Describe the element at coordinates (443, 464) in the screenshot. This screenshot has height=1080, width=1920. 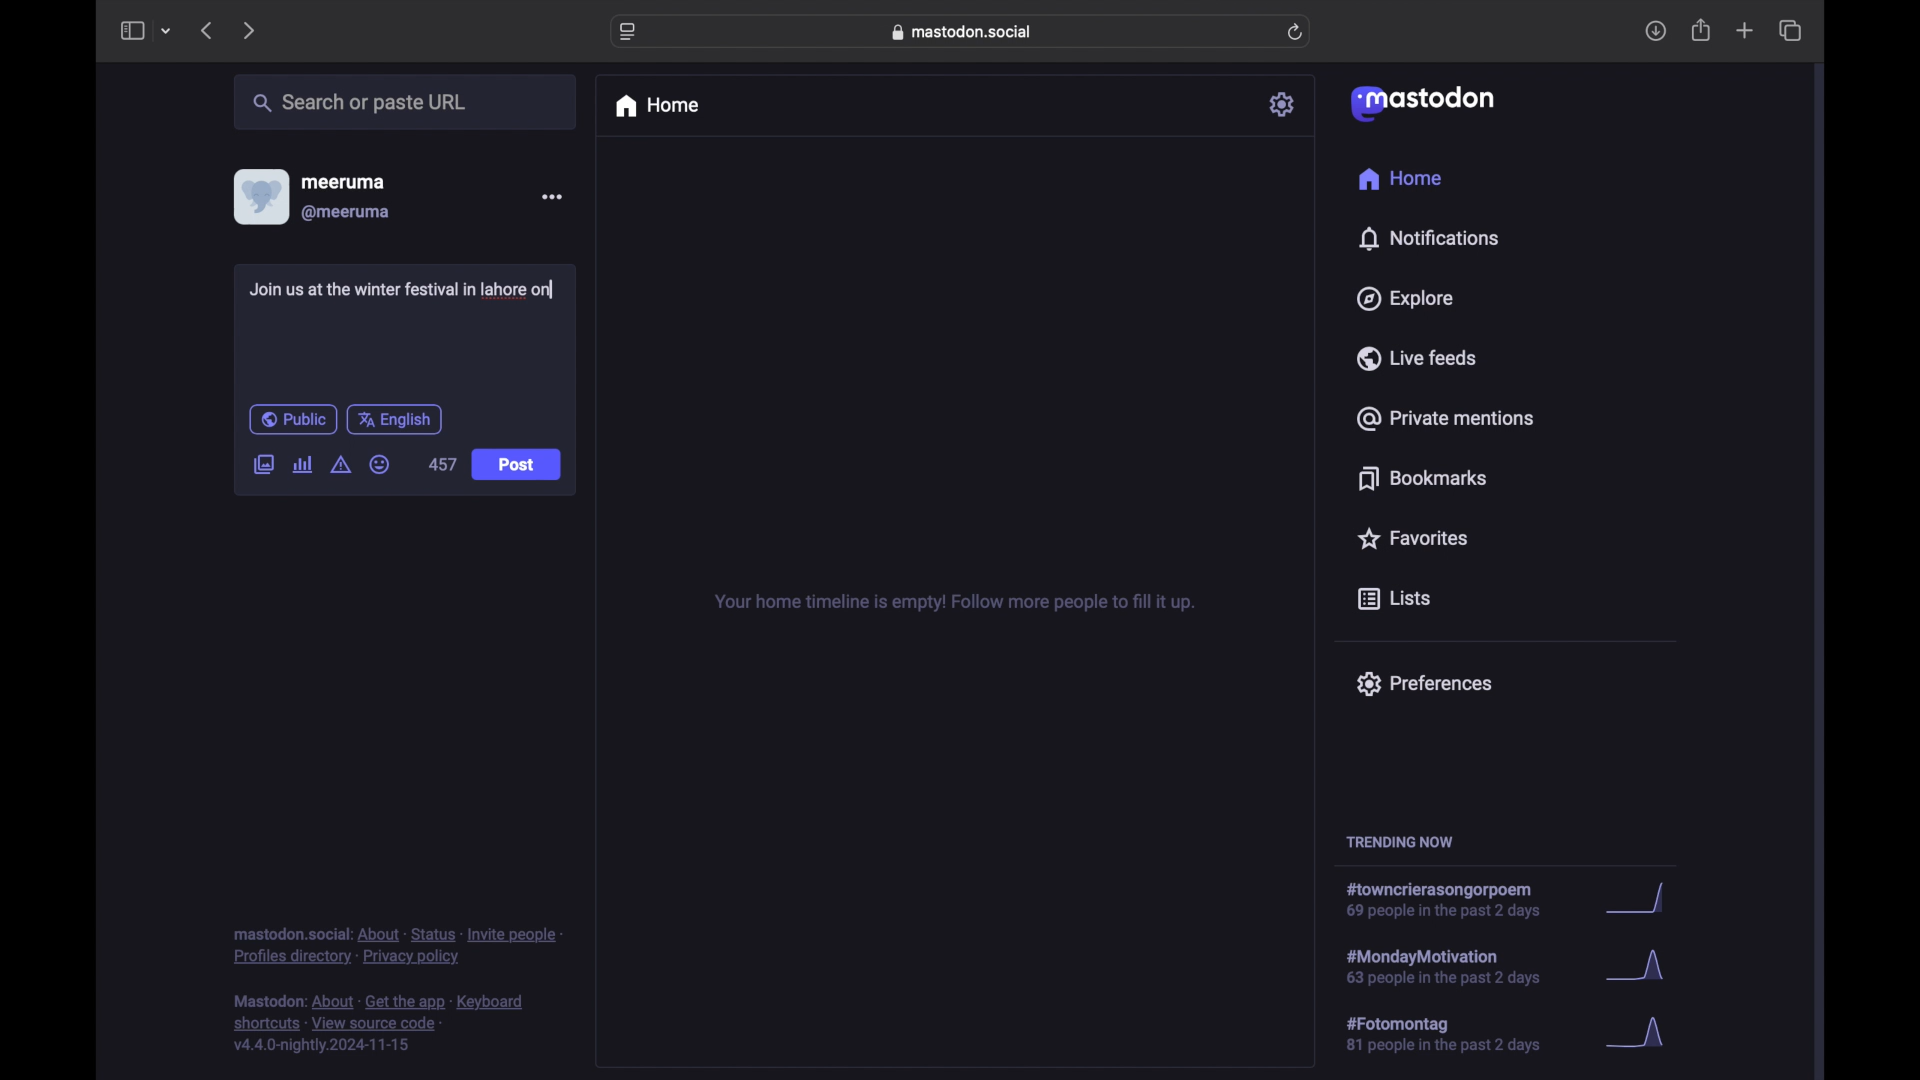
I see `457` at that location.